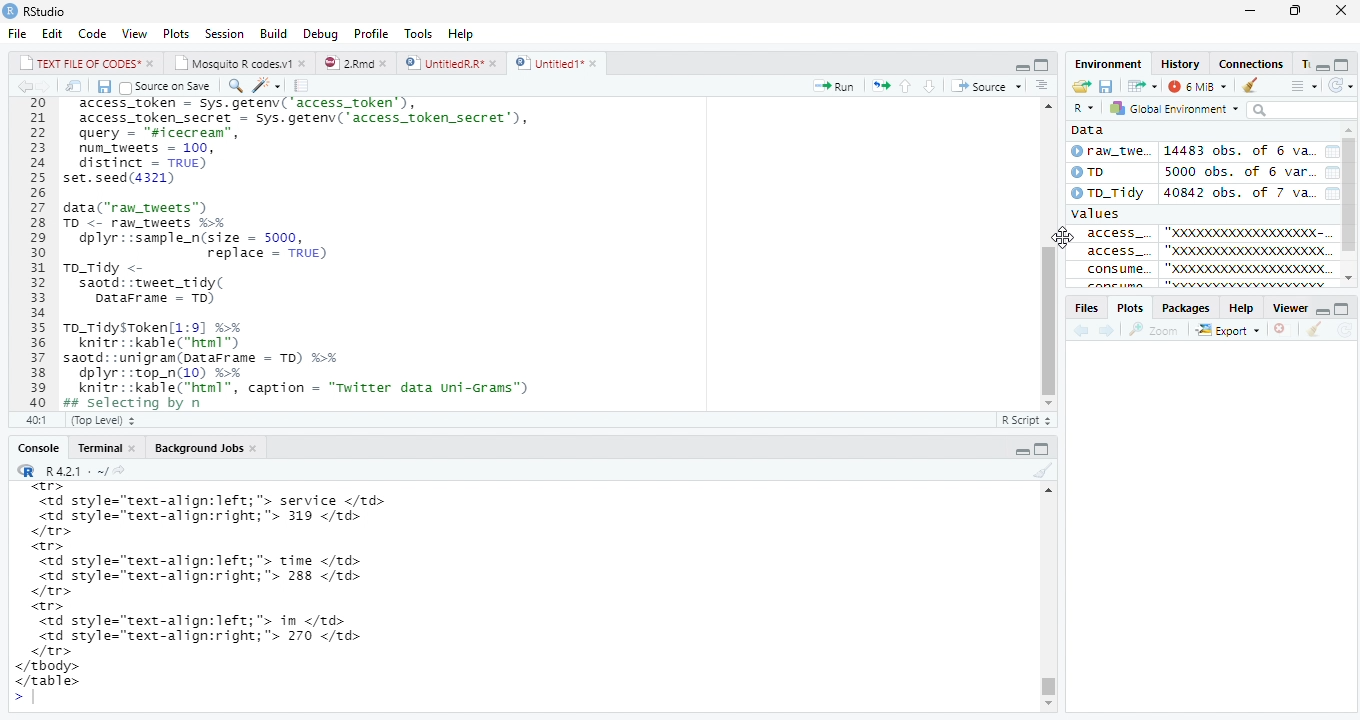 Image resolution: width=1360 pixels, height=720 pixels. What do you see at coordinates (51, 31) in the screenshot?
I see `Edit` at bounding box center [51, 31].